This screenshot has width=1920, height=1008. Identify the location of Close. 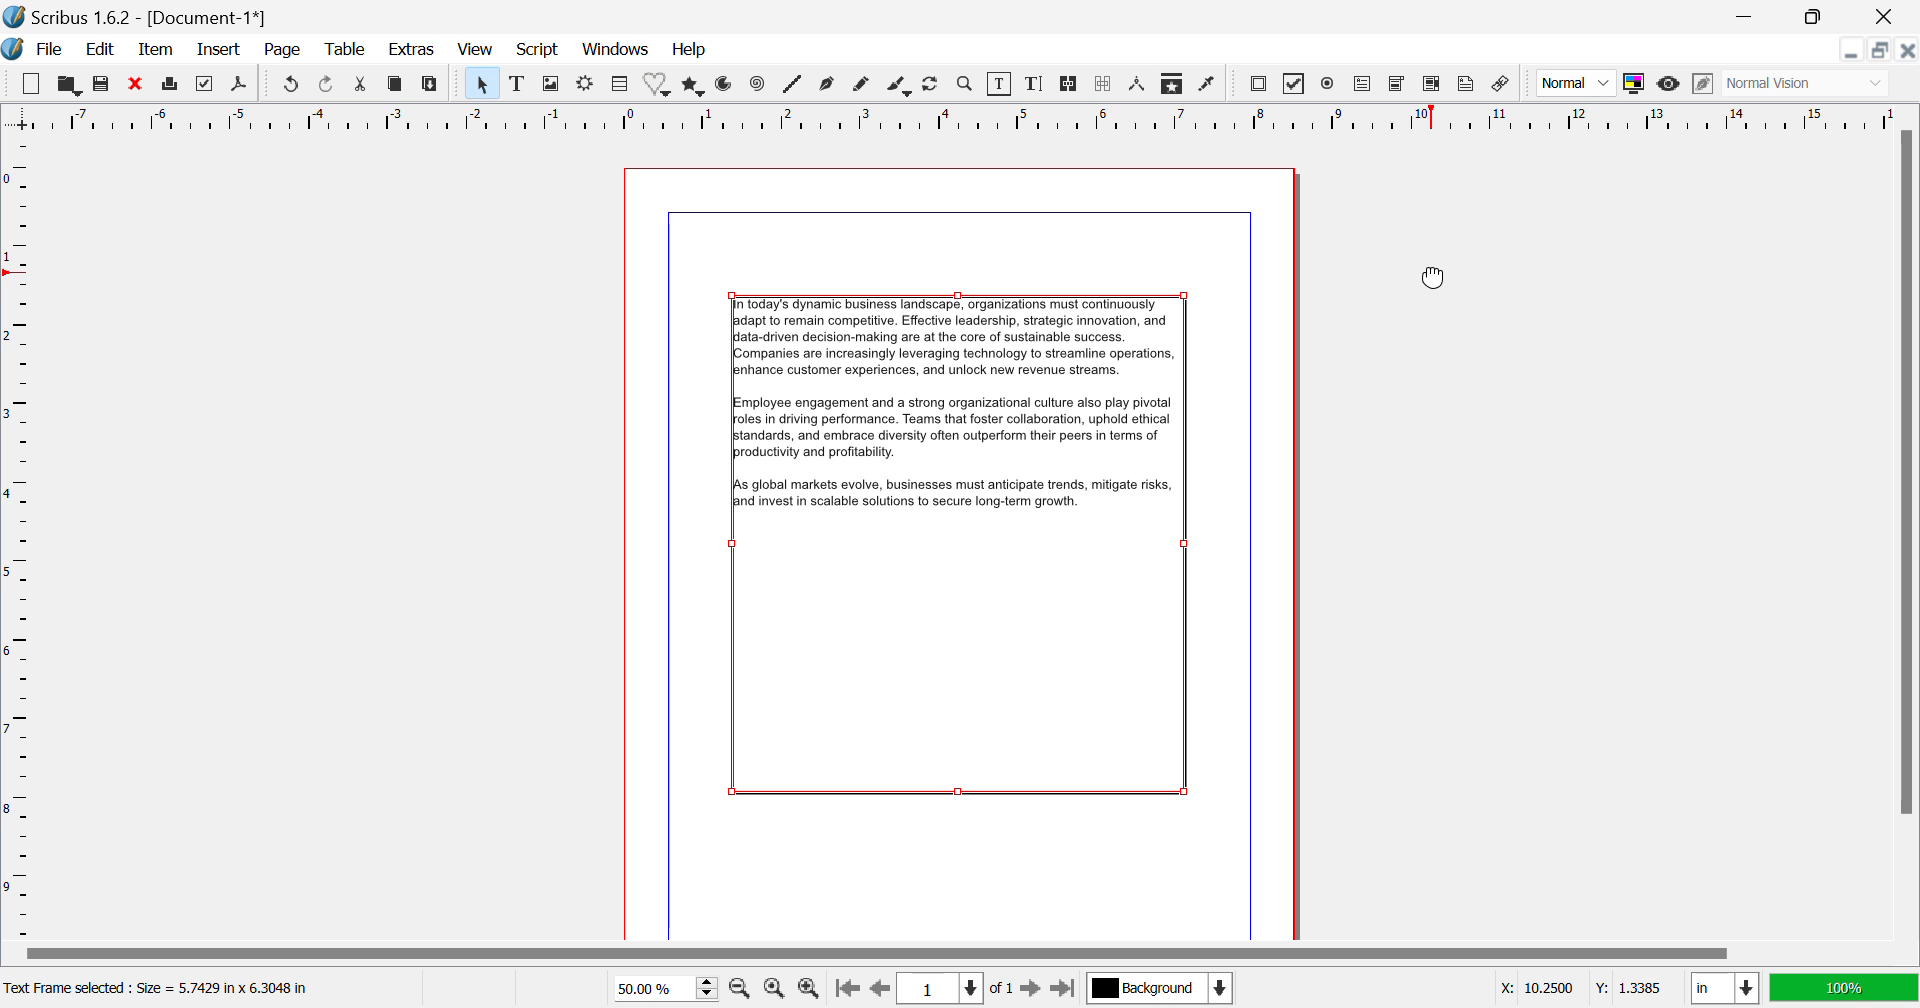
(1908, 52).